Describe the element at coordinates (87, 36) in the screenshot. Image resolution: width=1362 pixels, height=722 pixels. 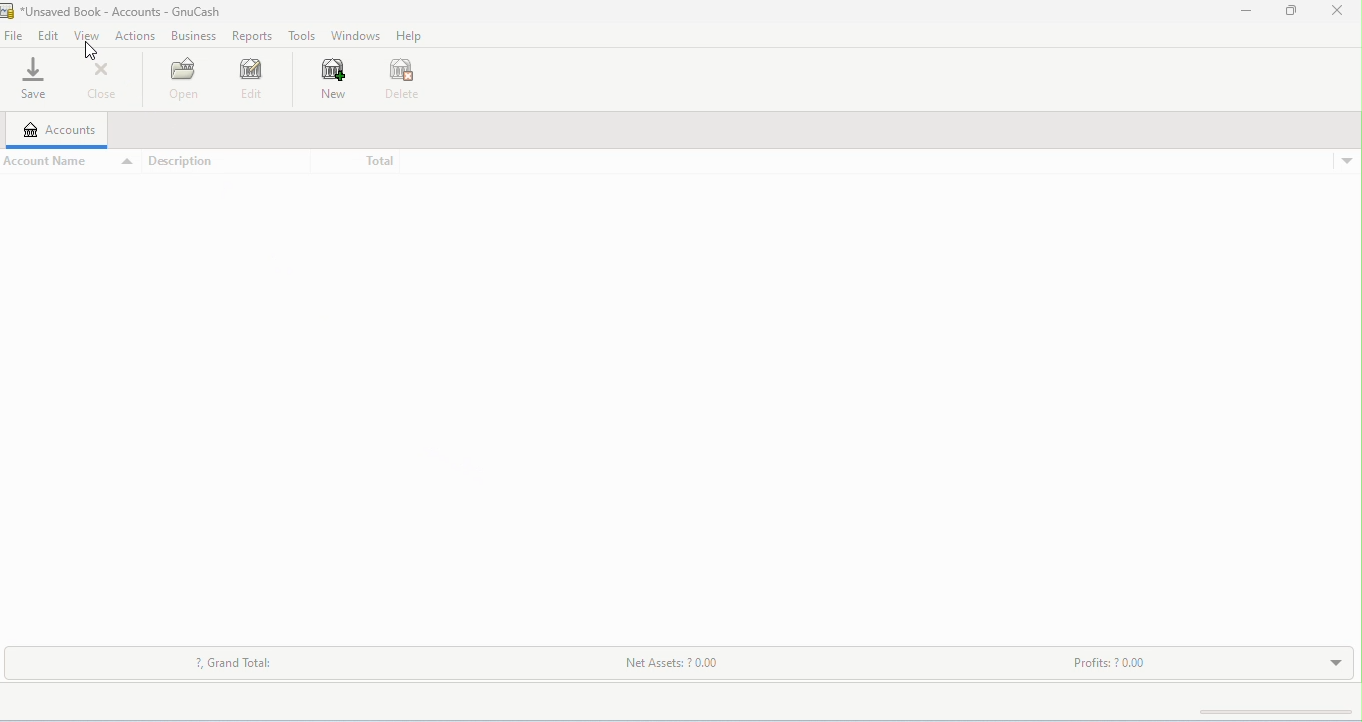
I see `view` at that location.